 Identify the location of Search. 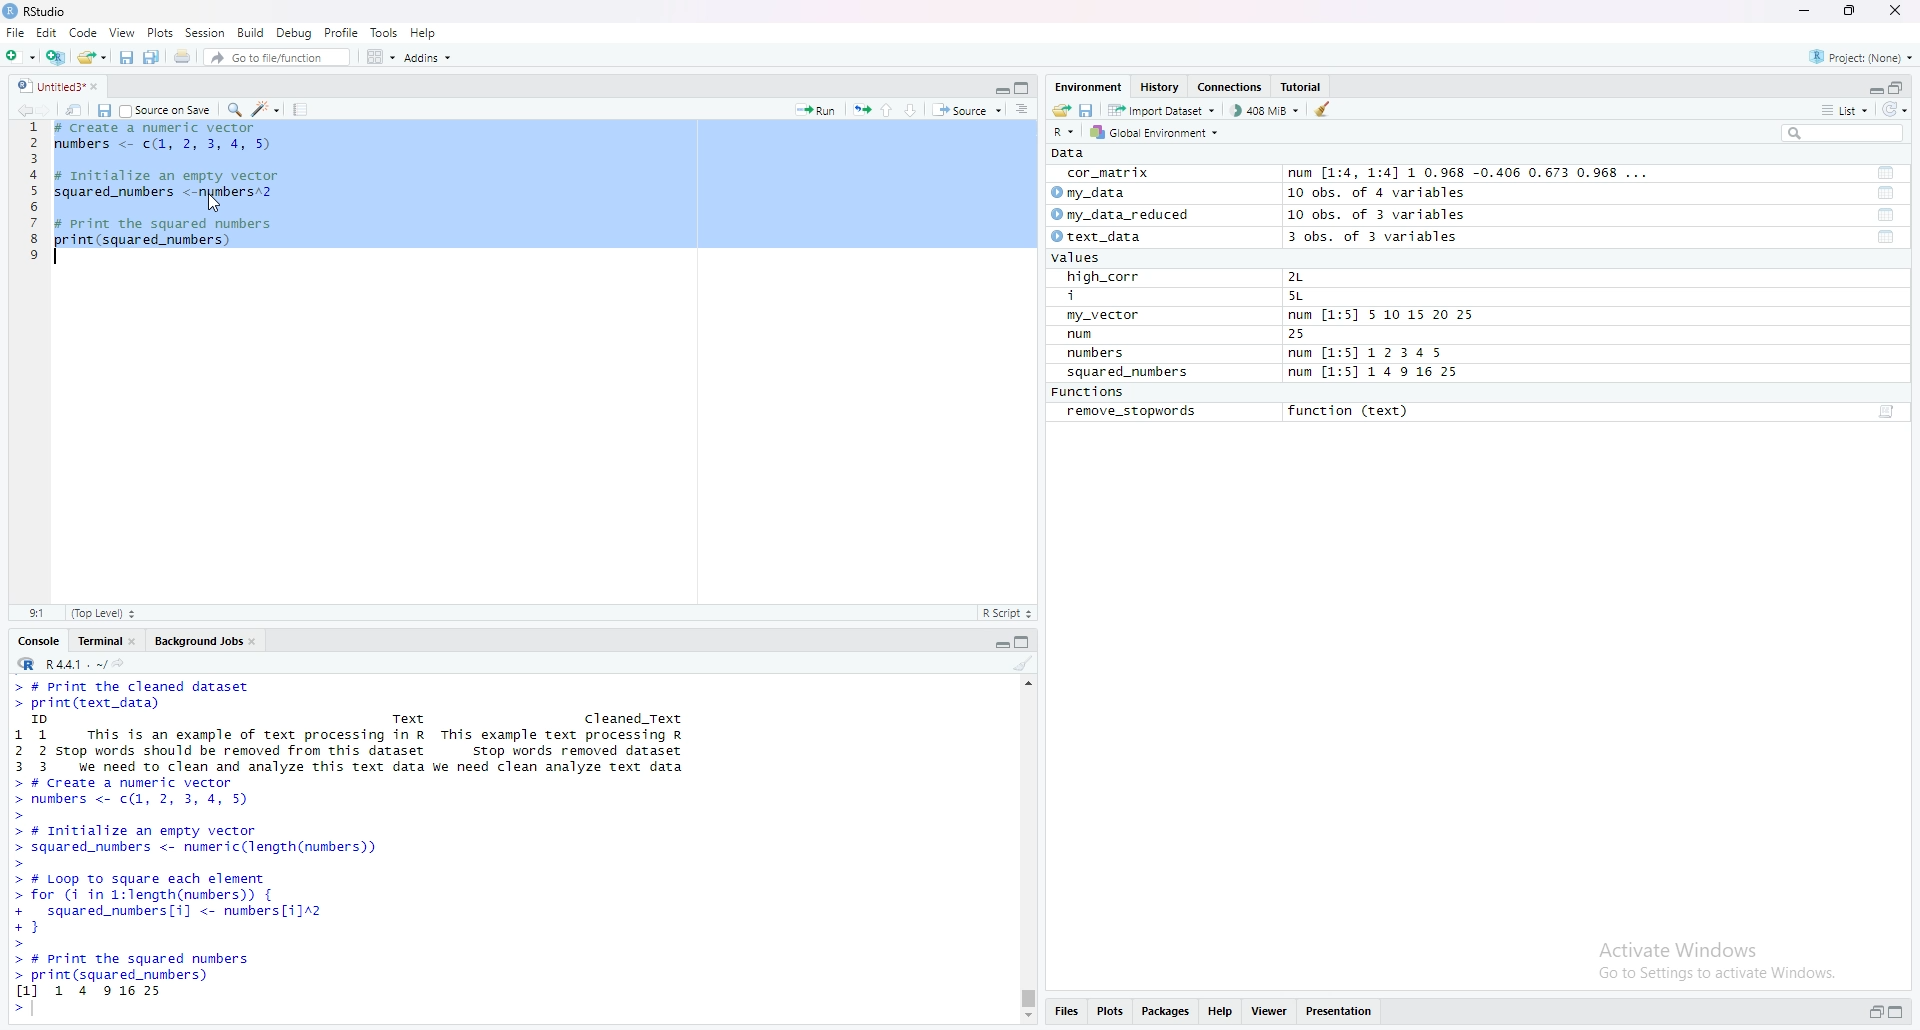
(1843, 133).